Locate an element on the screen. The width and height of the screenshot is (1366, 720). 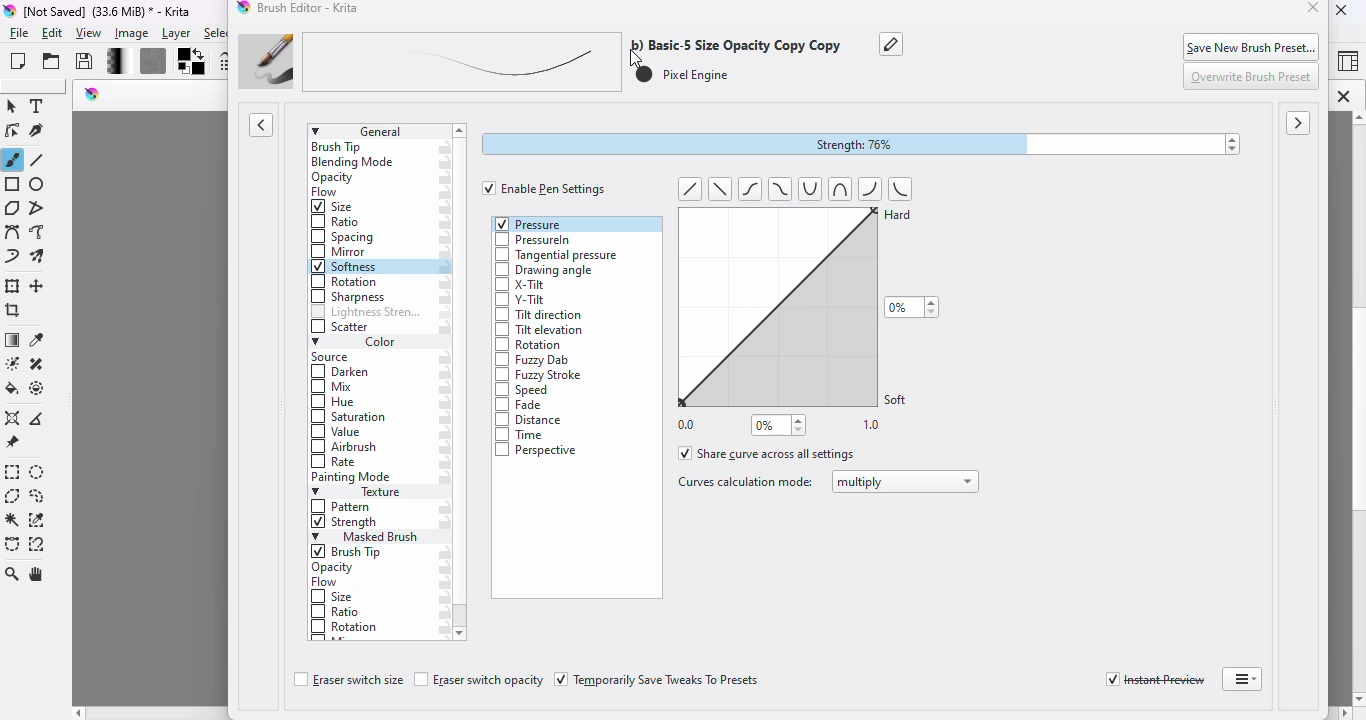
rename the brush preset is located at coordinates (892, 45).